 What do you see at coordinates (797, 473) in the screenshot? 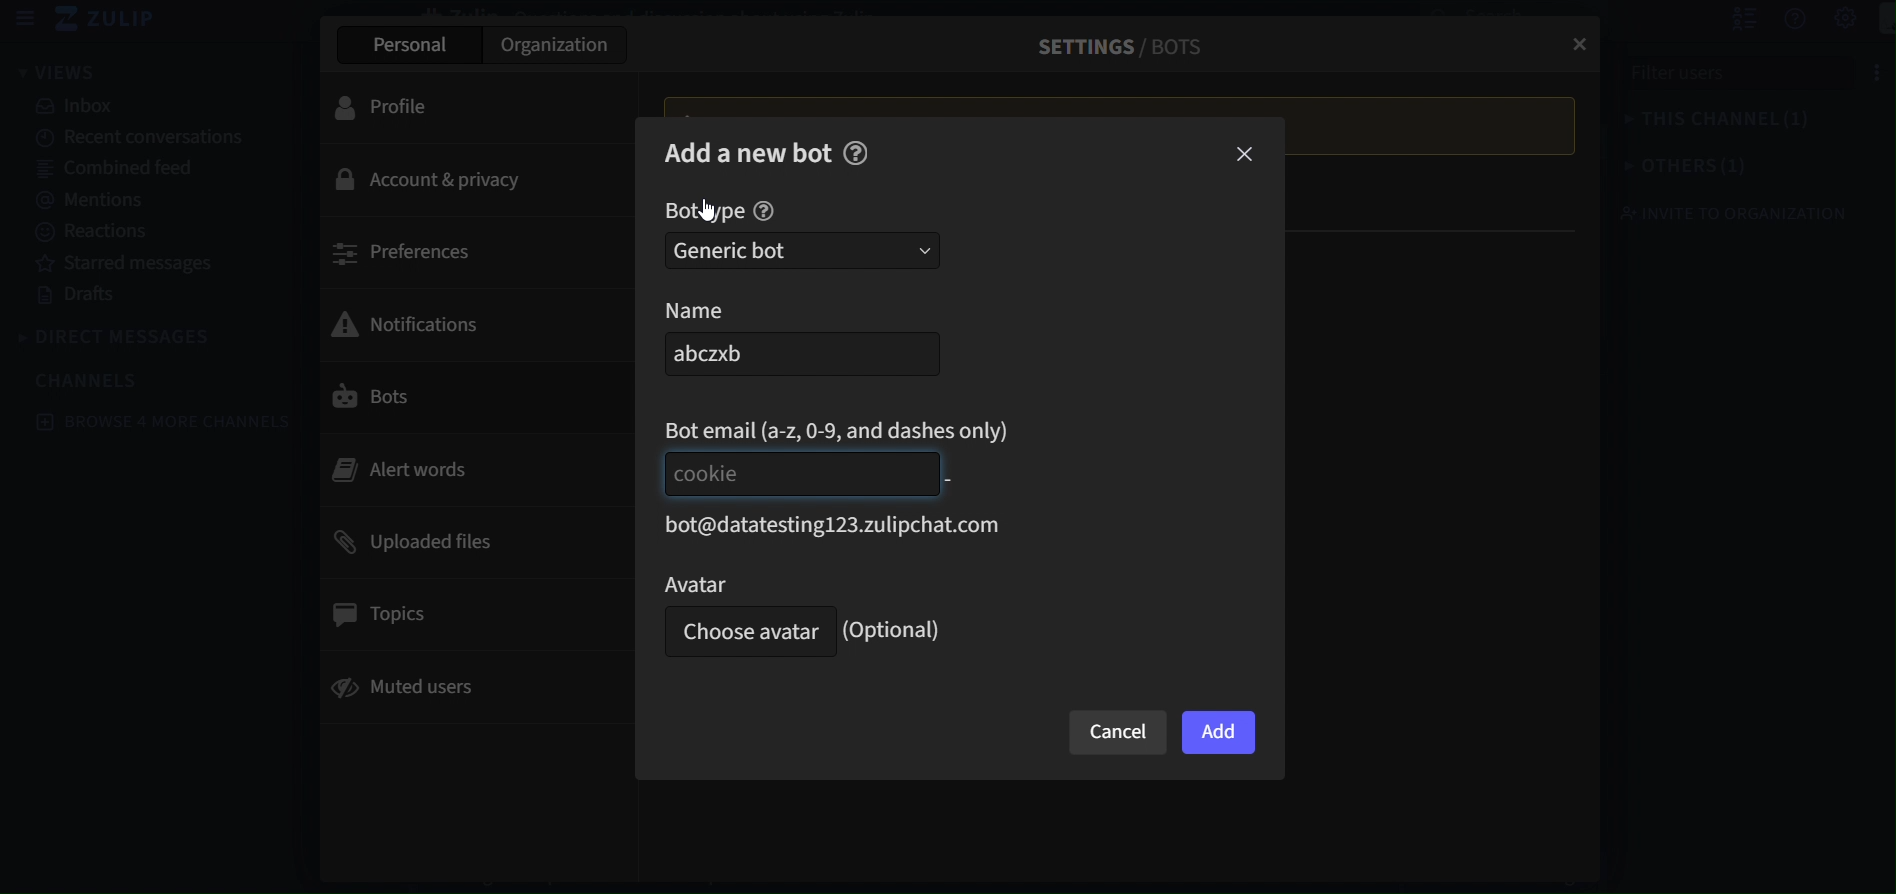
I see `Cookie` at bounding box center [797, 473].